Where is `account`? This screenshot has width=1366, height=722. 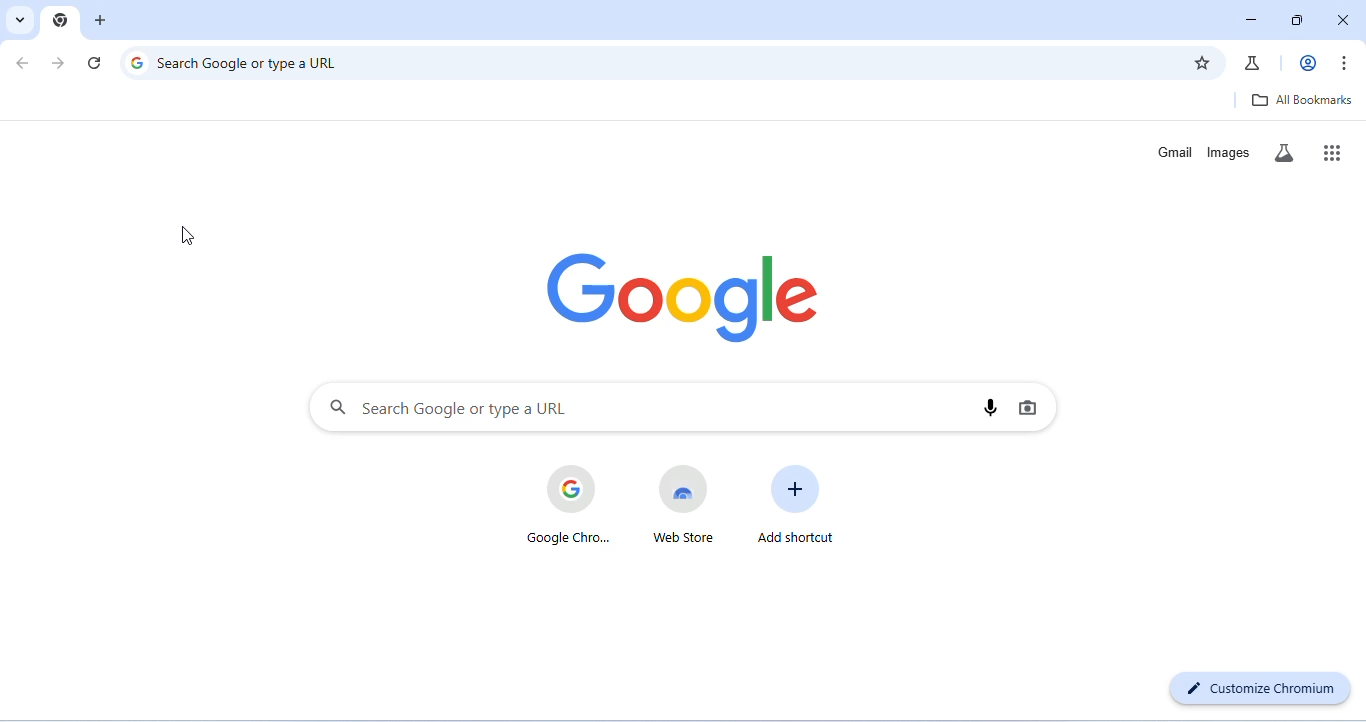 account is located at coordinates (1305, 63).